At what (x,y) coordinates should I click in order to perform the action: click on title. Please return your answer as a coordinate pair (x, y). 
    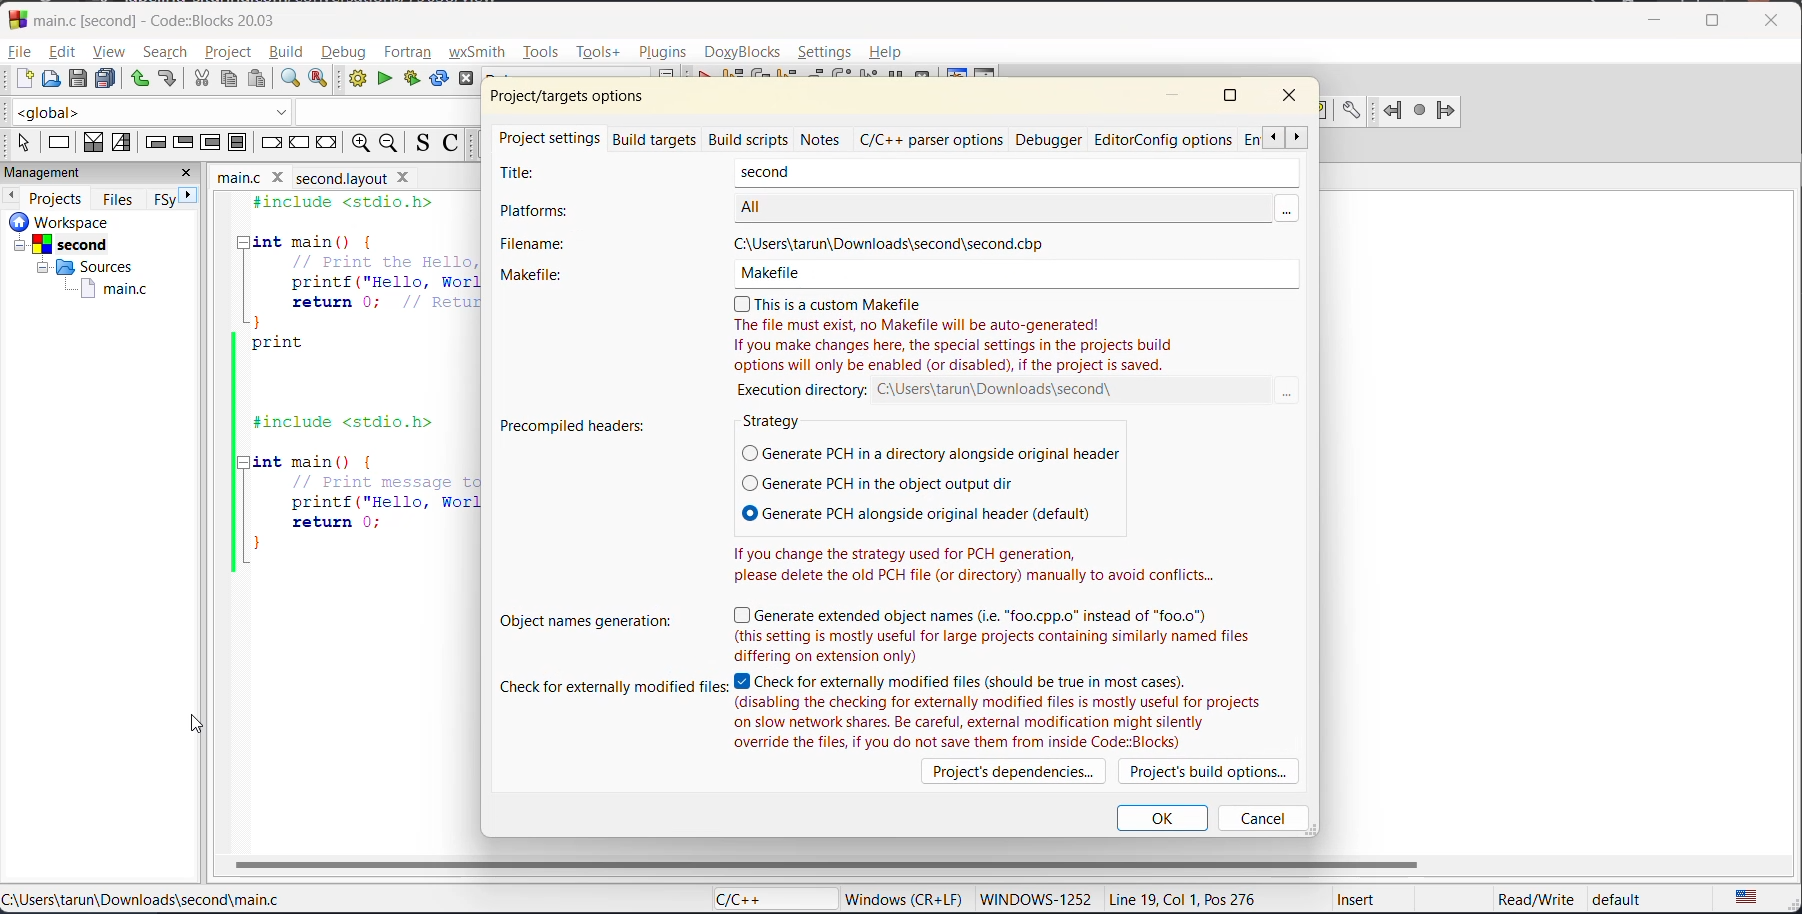
    Looking at the image, I should click on (888, 174).